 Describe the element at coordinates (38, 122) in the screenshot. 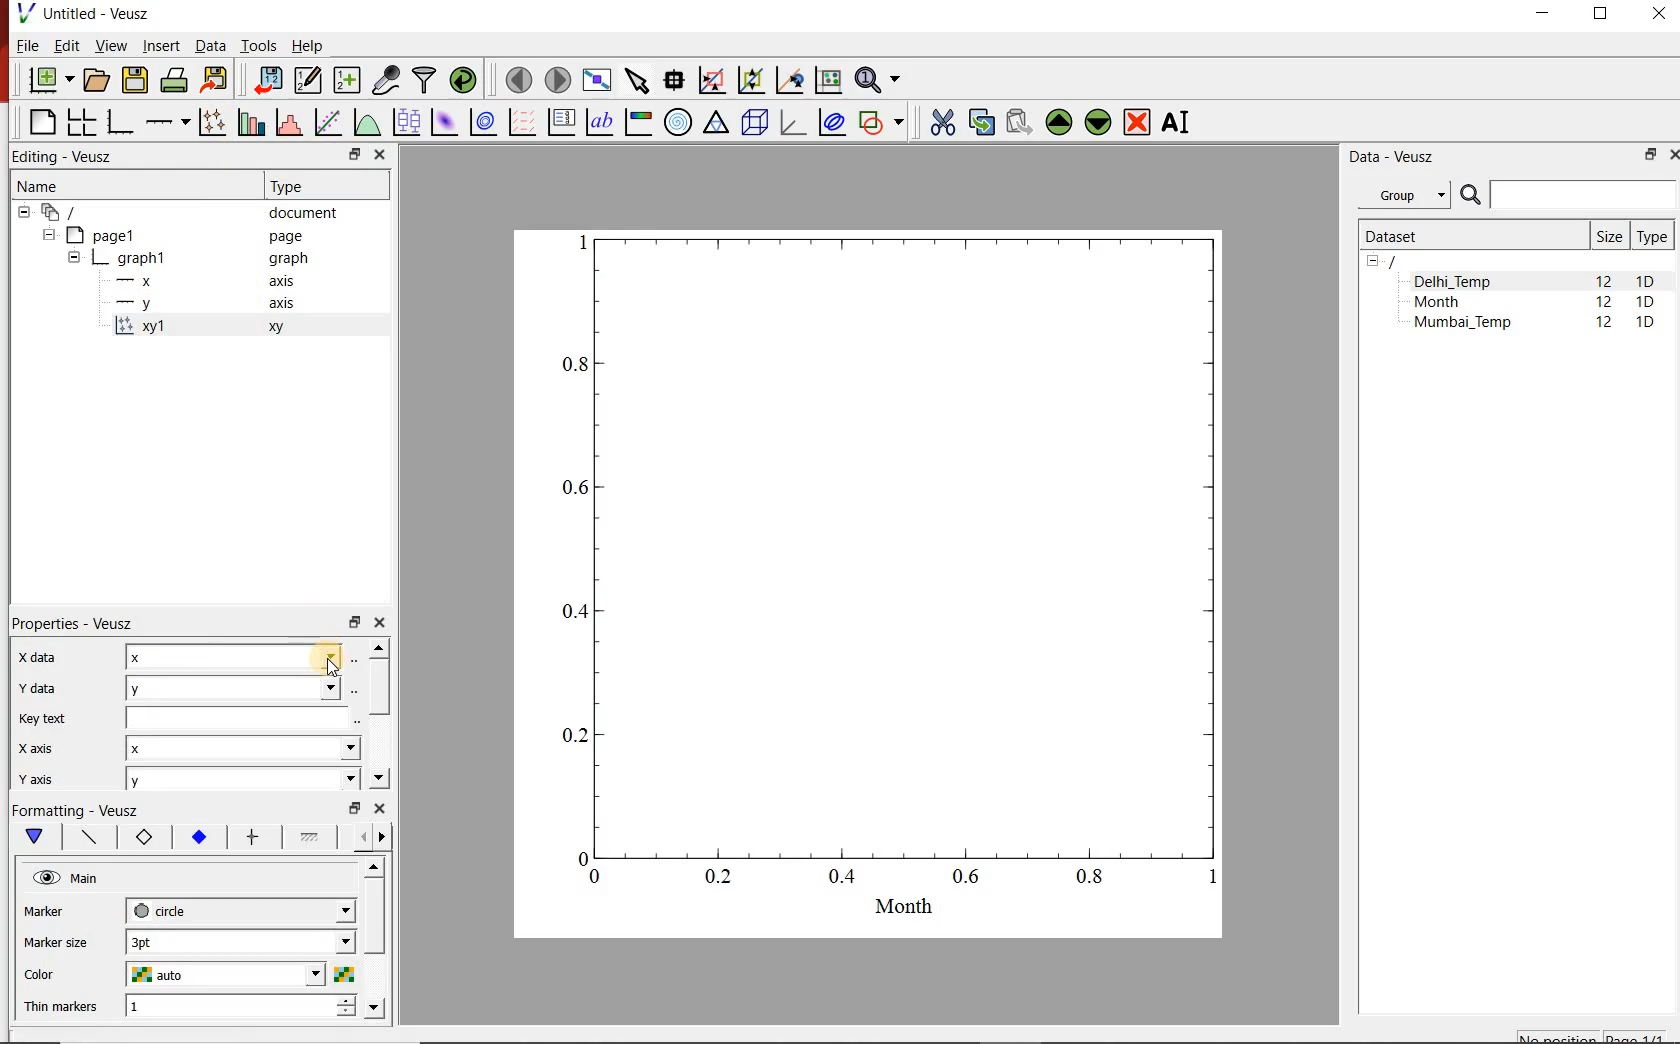

I see `blank page` at that location.